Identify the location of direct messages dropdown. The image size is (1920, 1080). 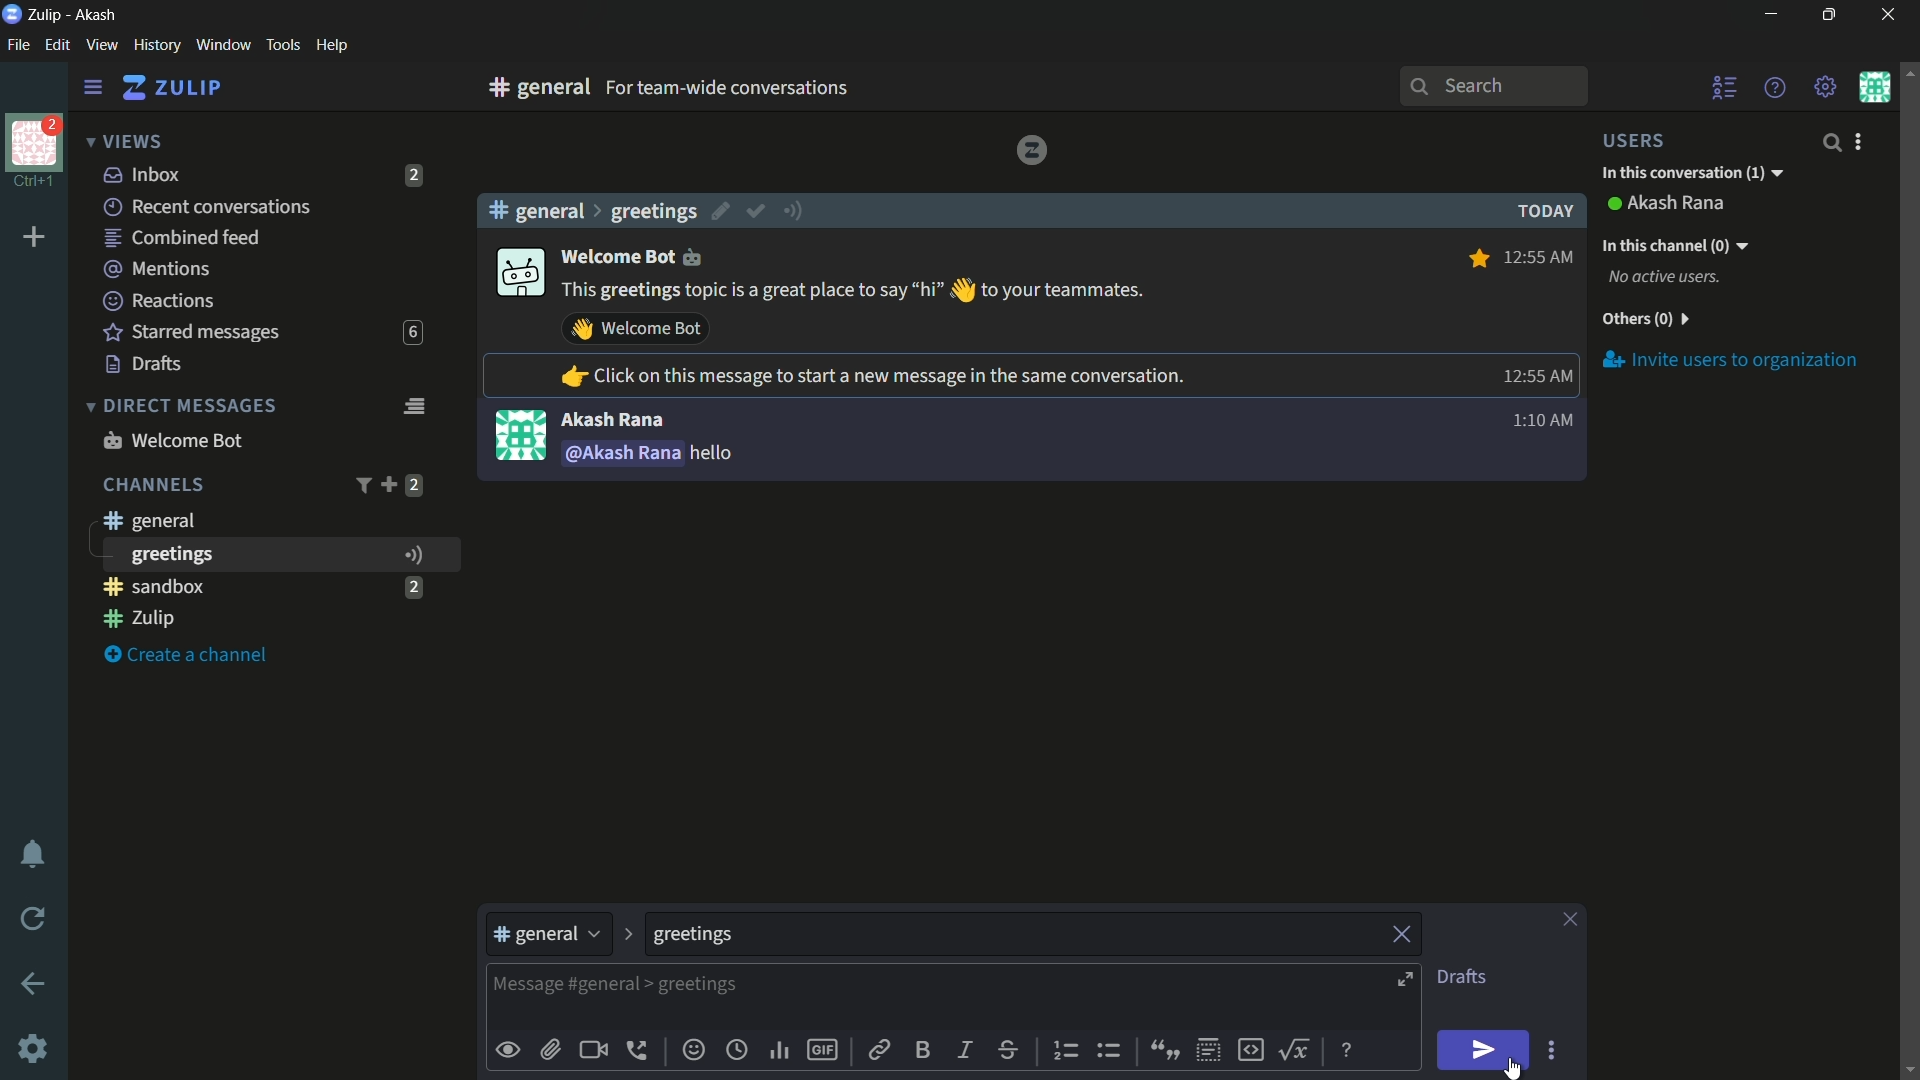
(180, 407).